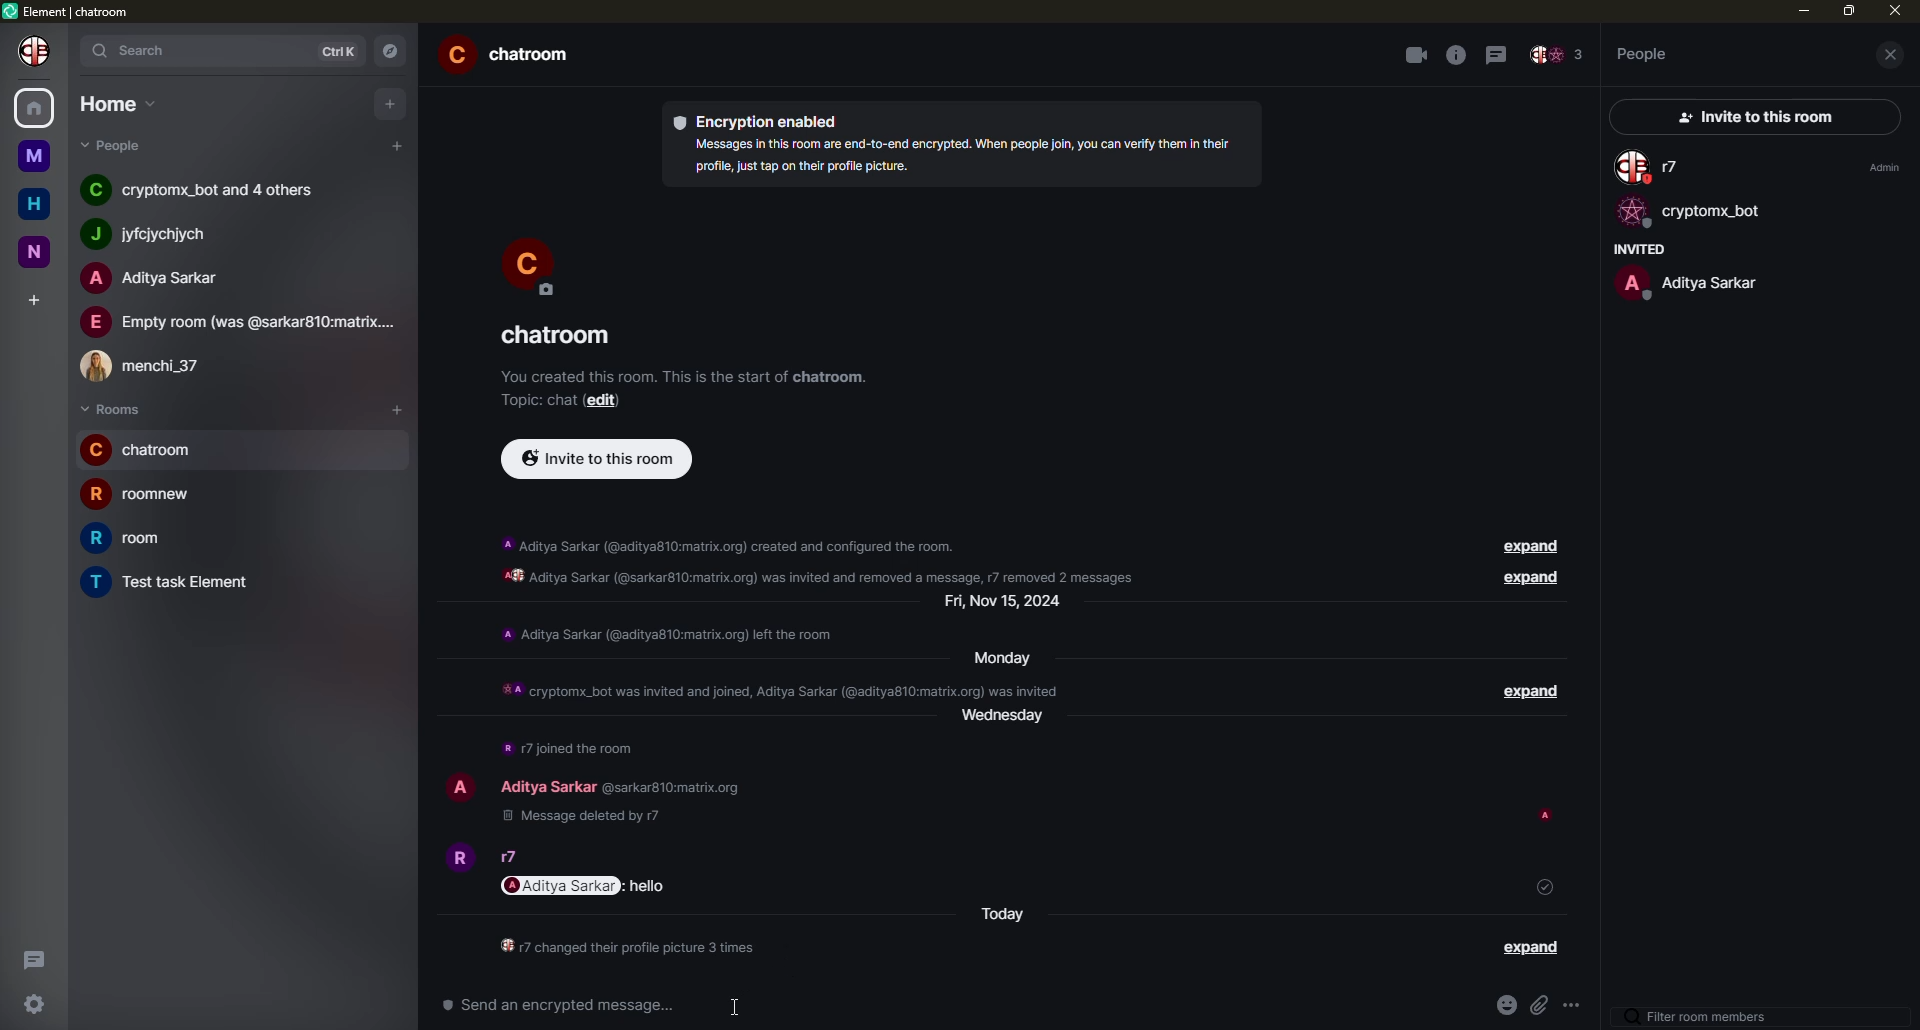 Image resolution: width=1920 pixels, height=1030 pixels. What do you see at coordinates (1652, 168) in the screenshot?
I see `people` at bounding box center [1652, 168].